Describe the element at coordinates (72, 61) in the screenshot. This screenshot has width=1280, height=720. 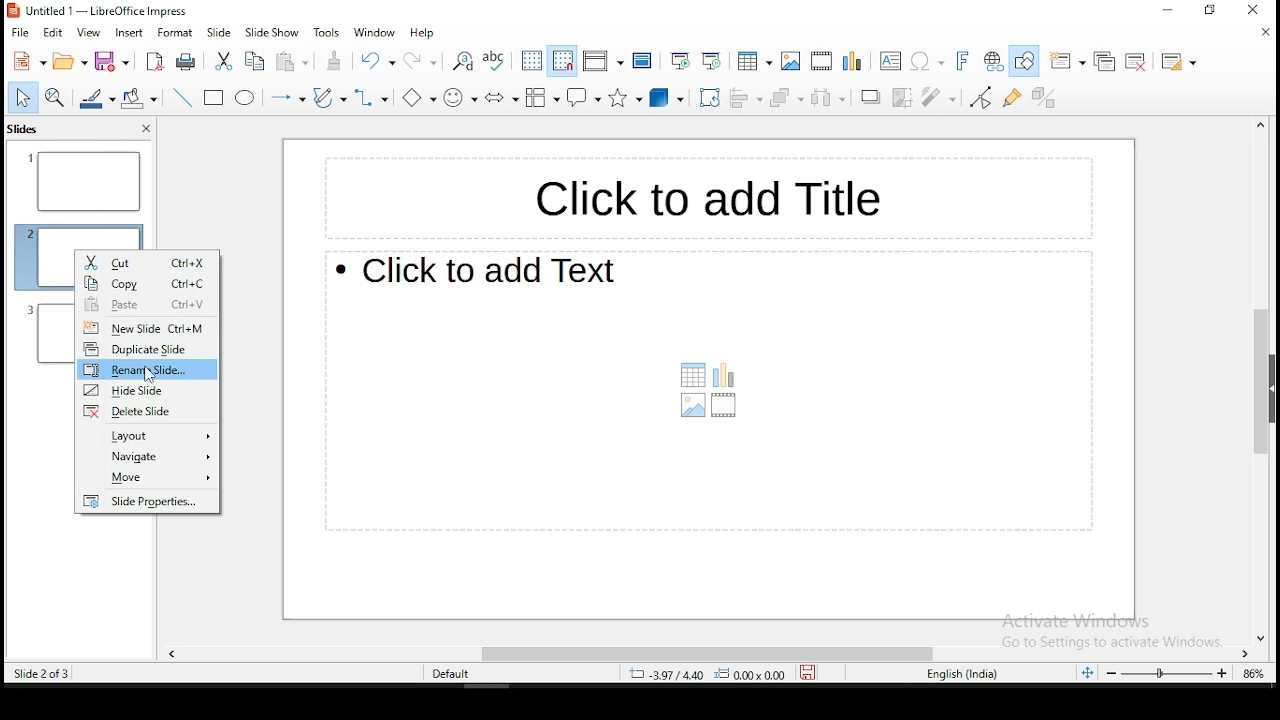
I see `open` at that location.